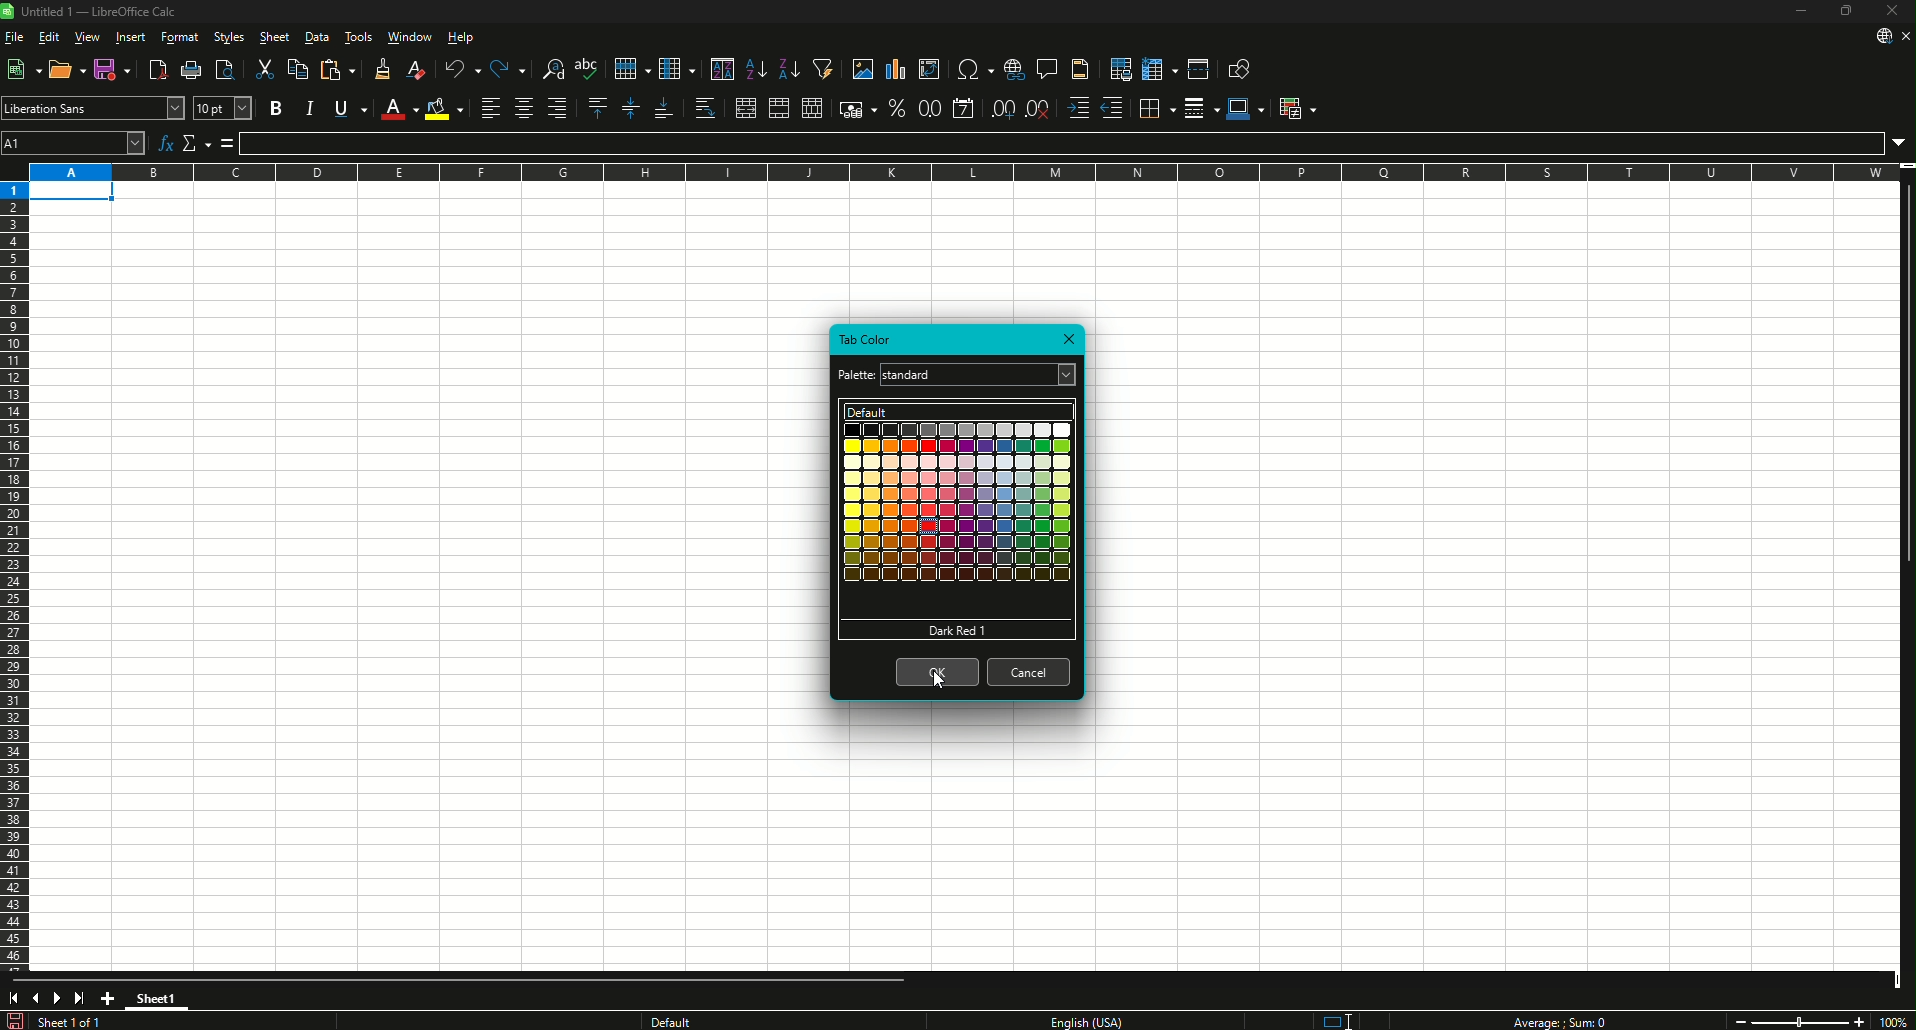 Image resolution: width=1916 pixels, height=1030 pixels. I want to click on Default, so click(957, 630).